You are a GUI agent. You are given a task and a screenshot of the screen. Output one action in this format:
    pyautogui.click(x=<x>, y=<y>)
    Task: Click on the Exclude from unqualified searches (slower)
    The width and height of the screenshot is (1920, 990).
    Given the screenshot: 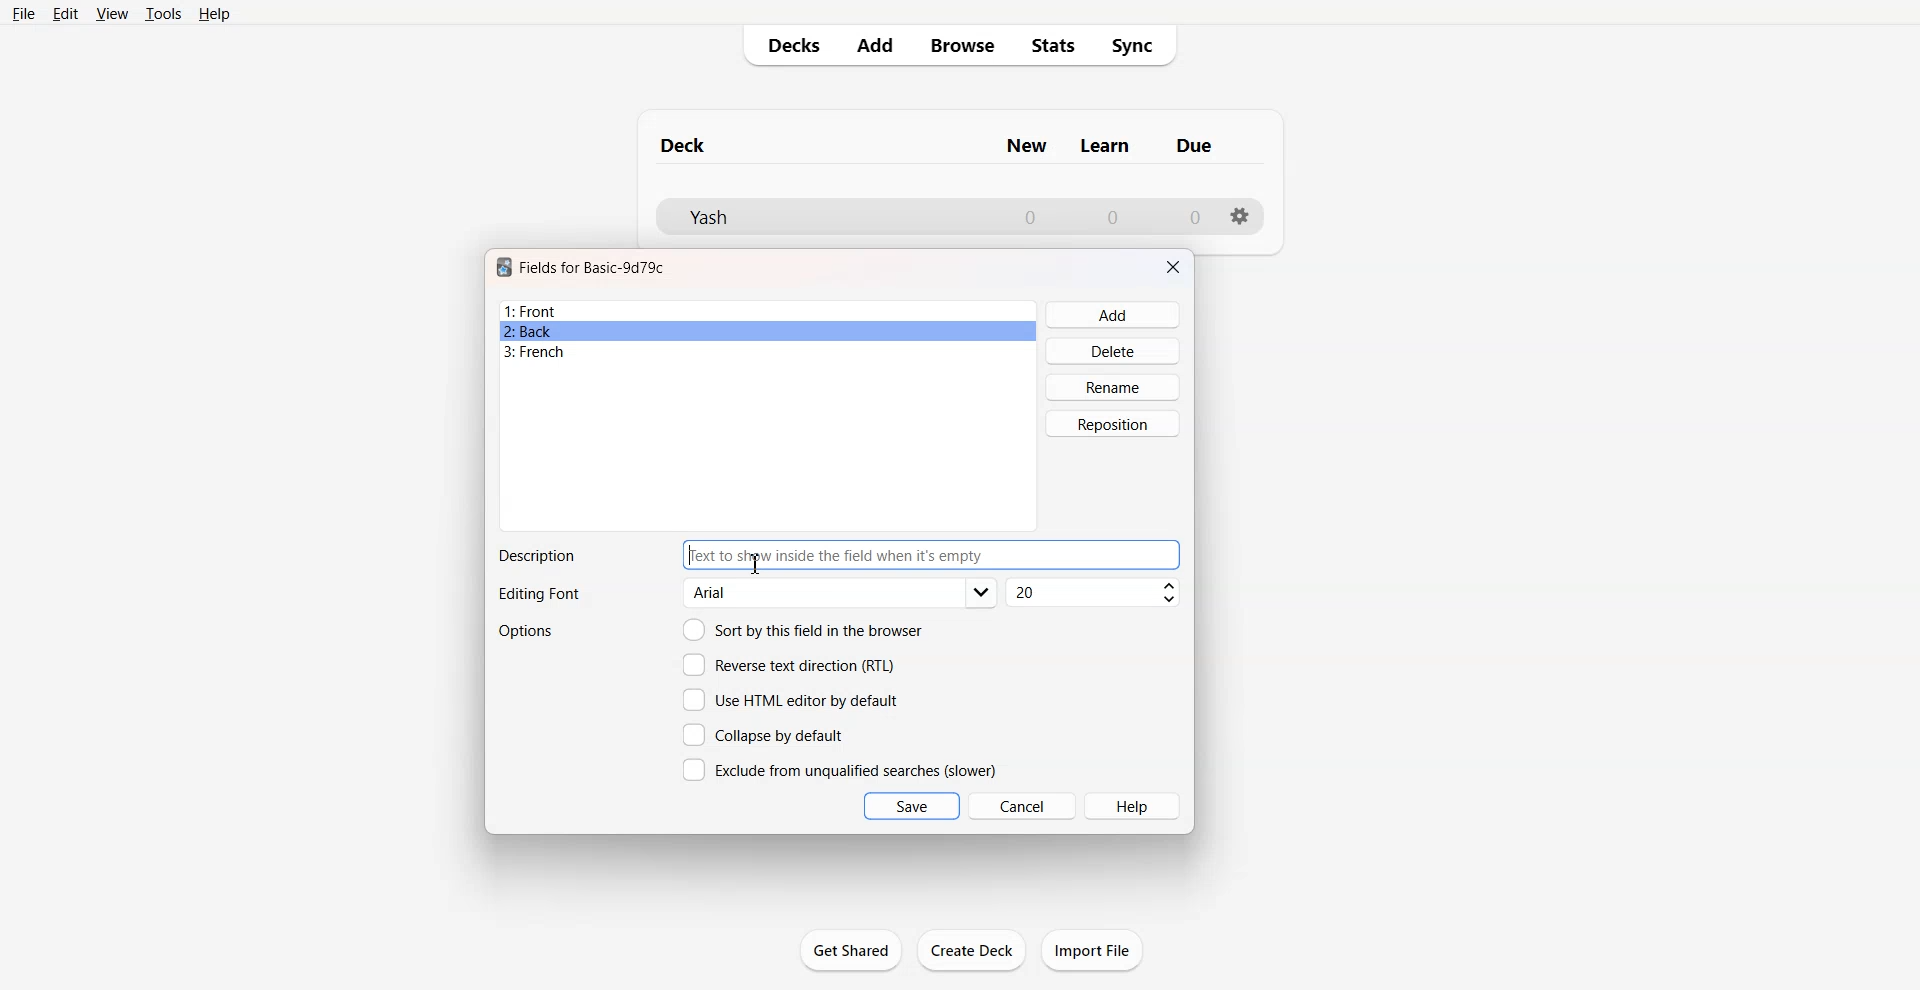 What is the action you would take?
    pyautogui.click(x=839, y=769)
    